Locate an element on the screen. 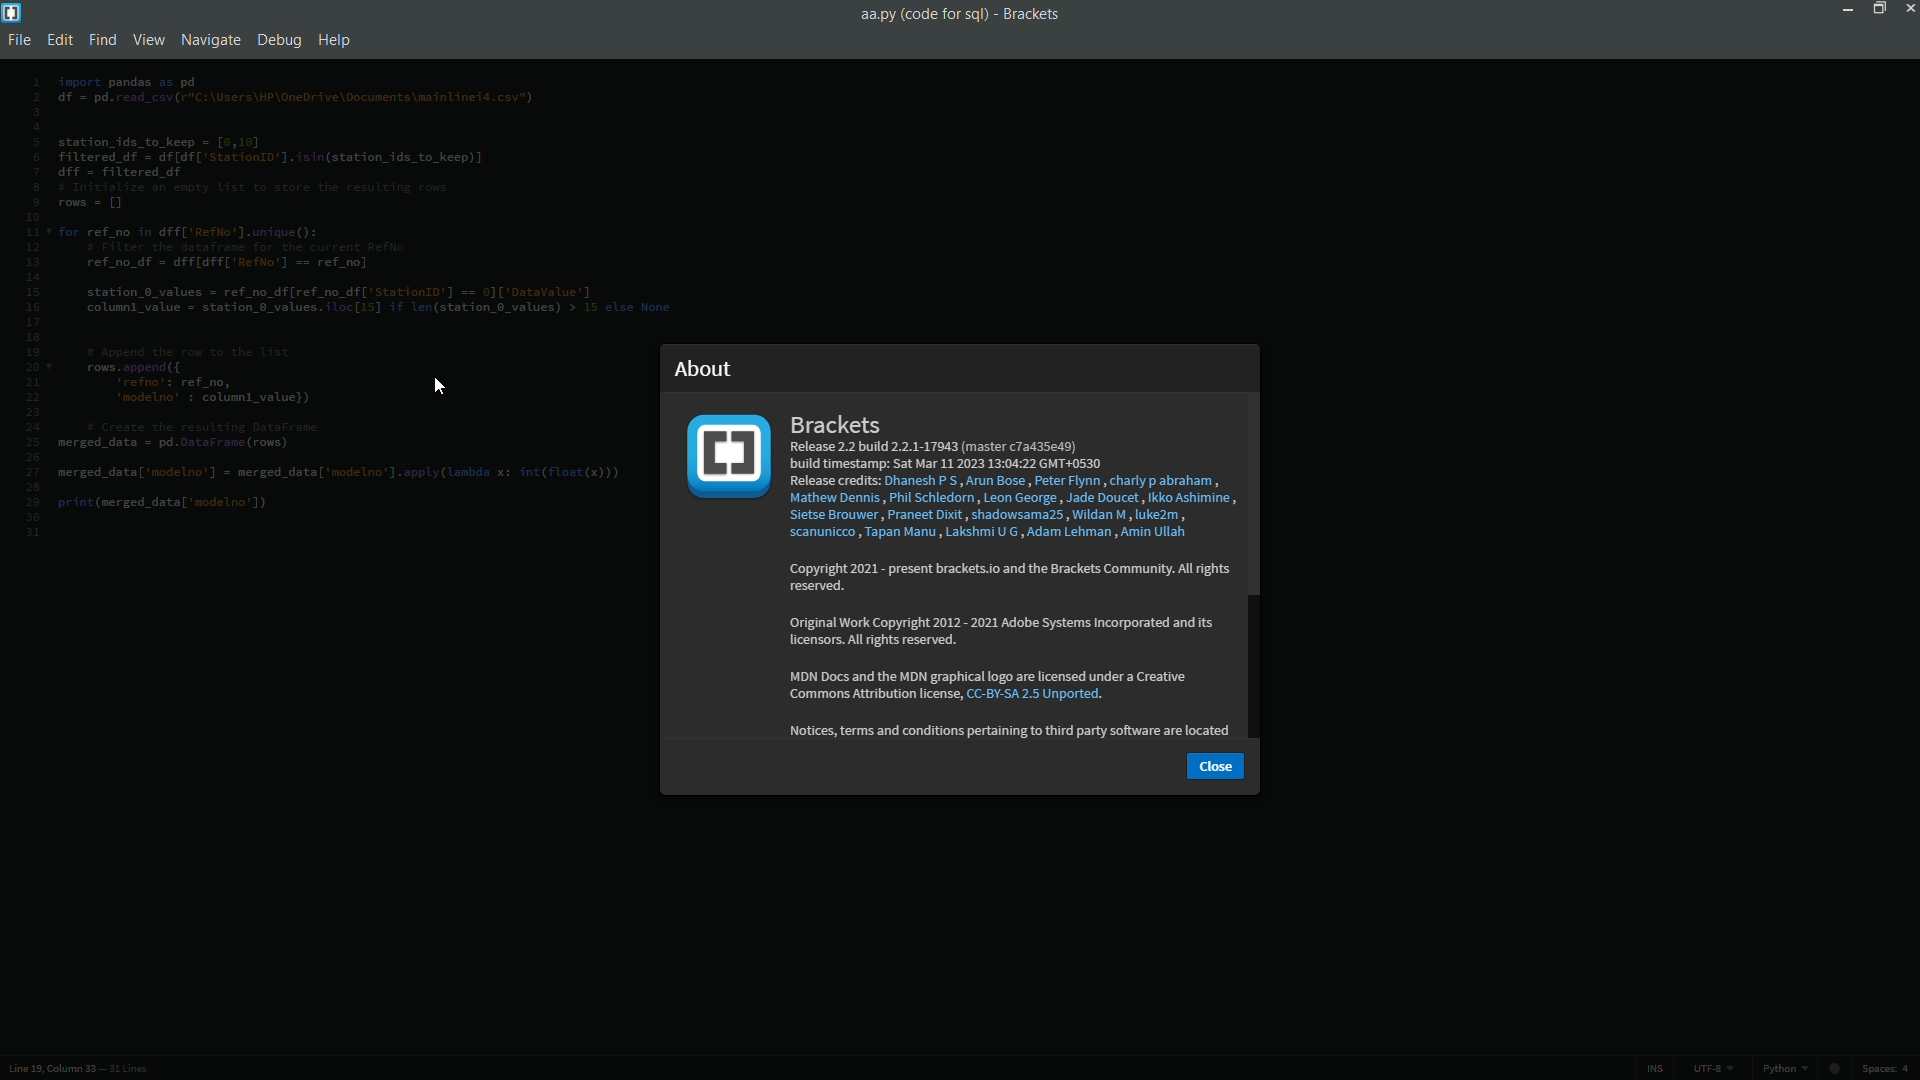 The height and width of the screenshot is (1080, 1920). file menu is located at coordinates (21, 38).